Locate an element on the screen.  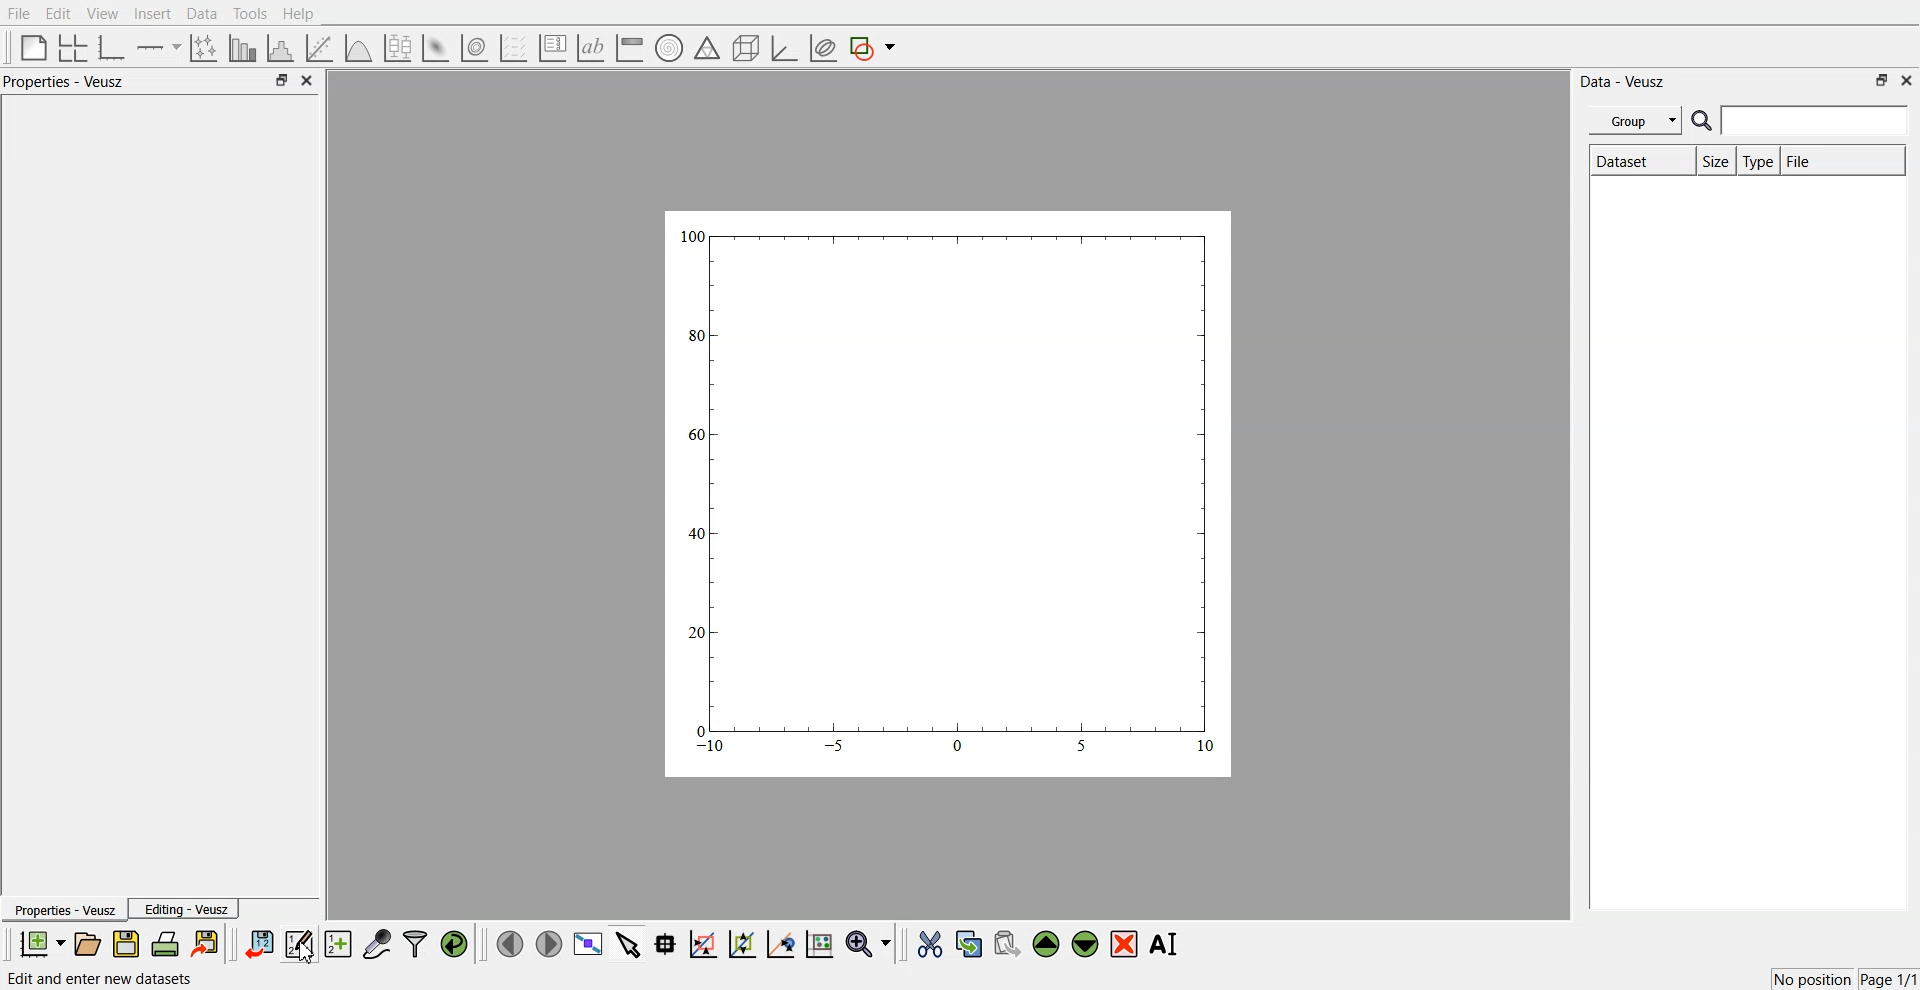
image color bar is located at coordinates (629, 49).